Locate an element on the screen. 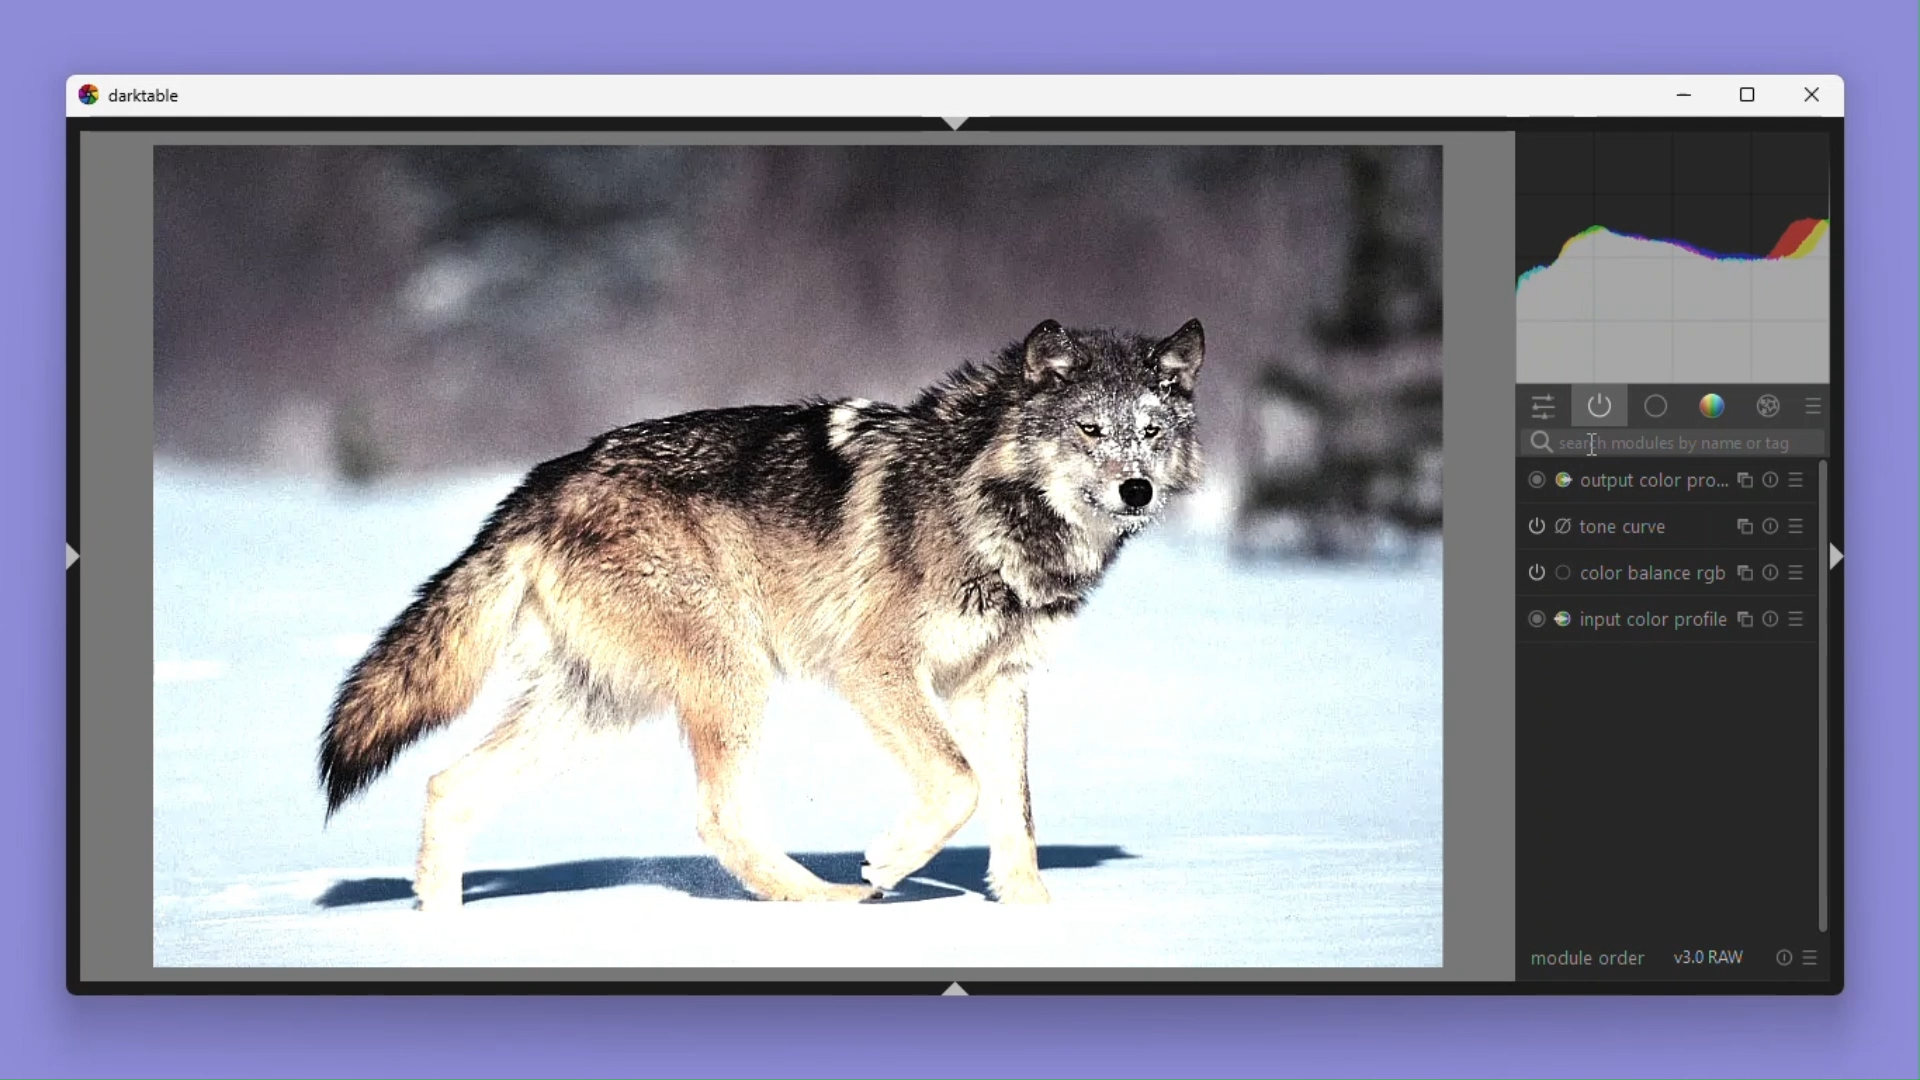  Reset  is located at coordinates (1773, 573).